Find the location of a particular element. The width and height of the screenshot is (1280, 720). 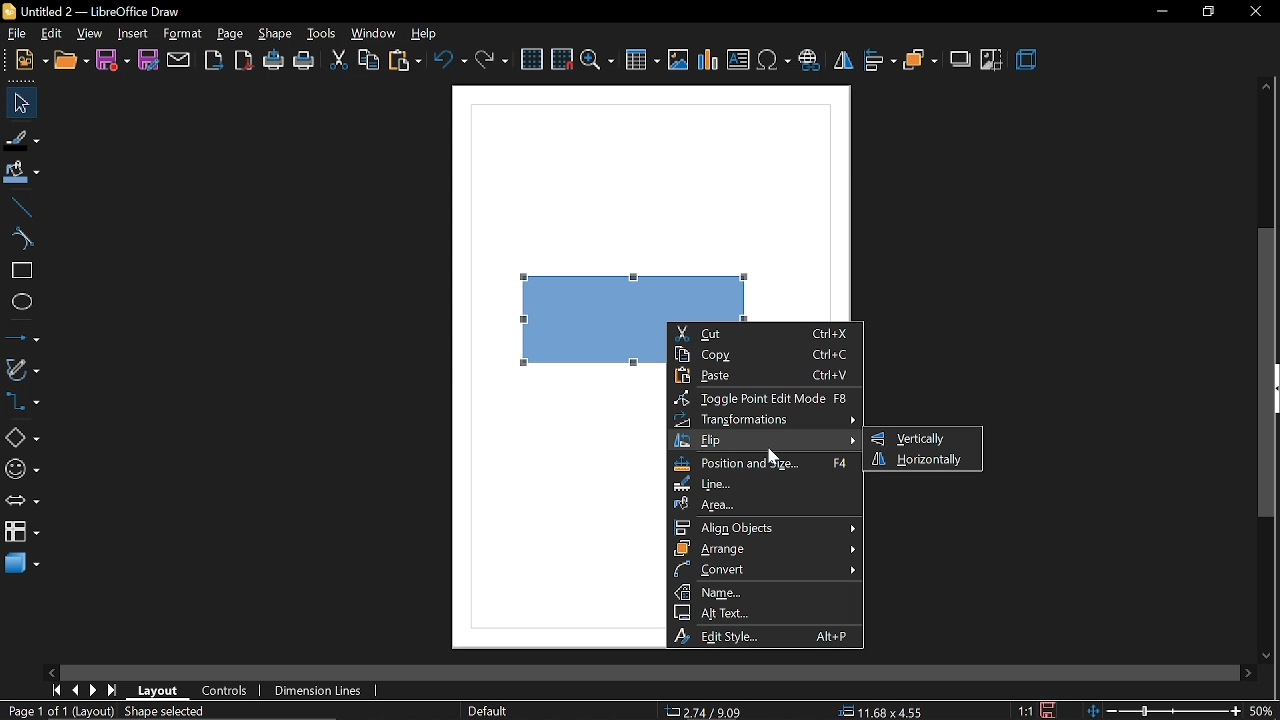

align is located at coordinates (882, 60).